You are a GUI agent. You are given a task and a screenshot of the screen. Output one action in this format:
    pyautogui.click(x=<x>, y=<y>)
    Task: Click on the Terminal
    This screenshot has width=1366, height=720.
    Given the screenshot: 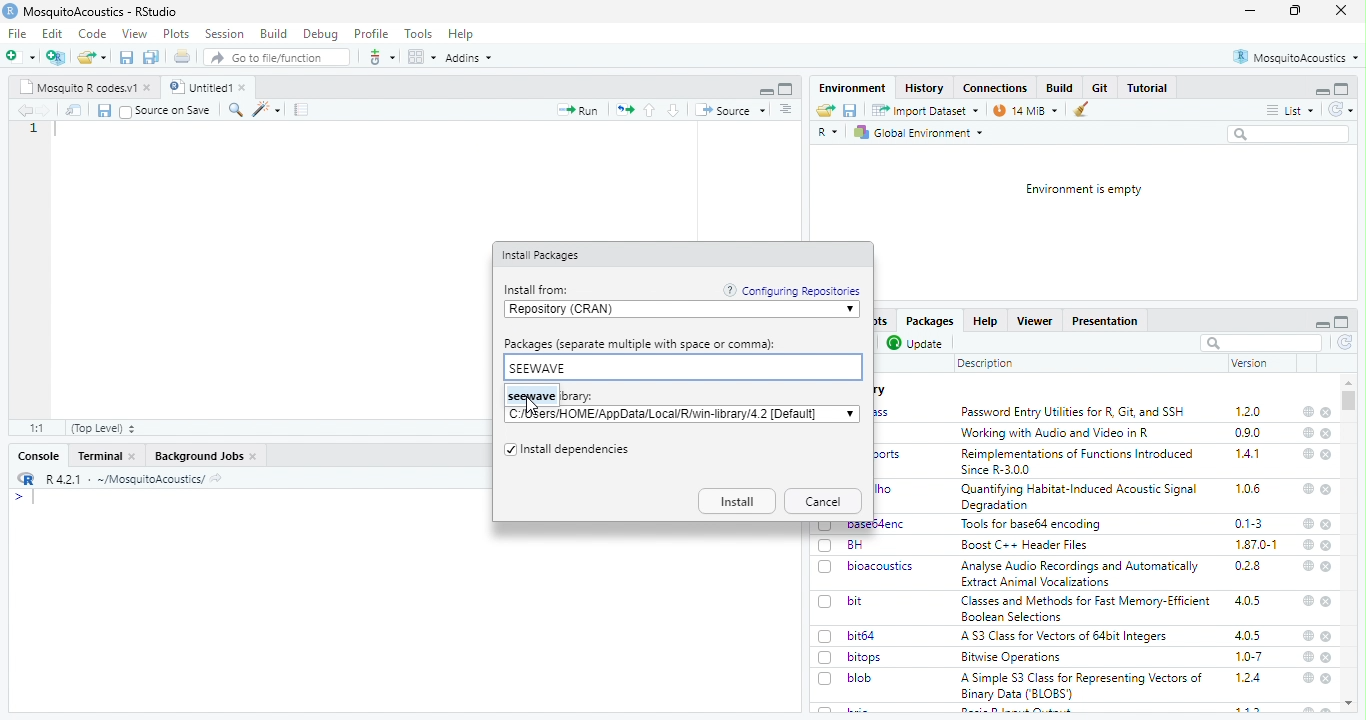 What is the action you would take?
    pyautogui.click(x=100, y=456)
    